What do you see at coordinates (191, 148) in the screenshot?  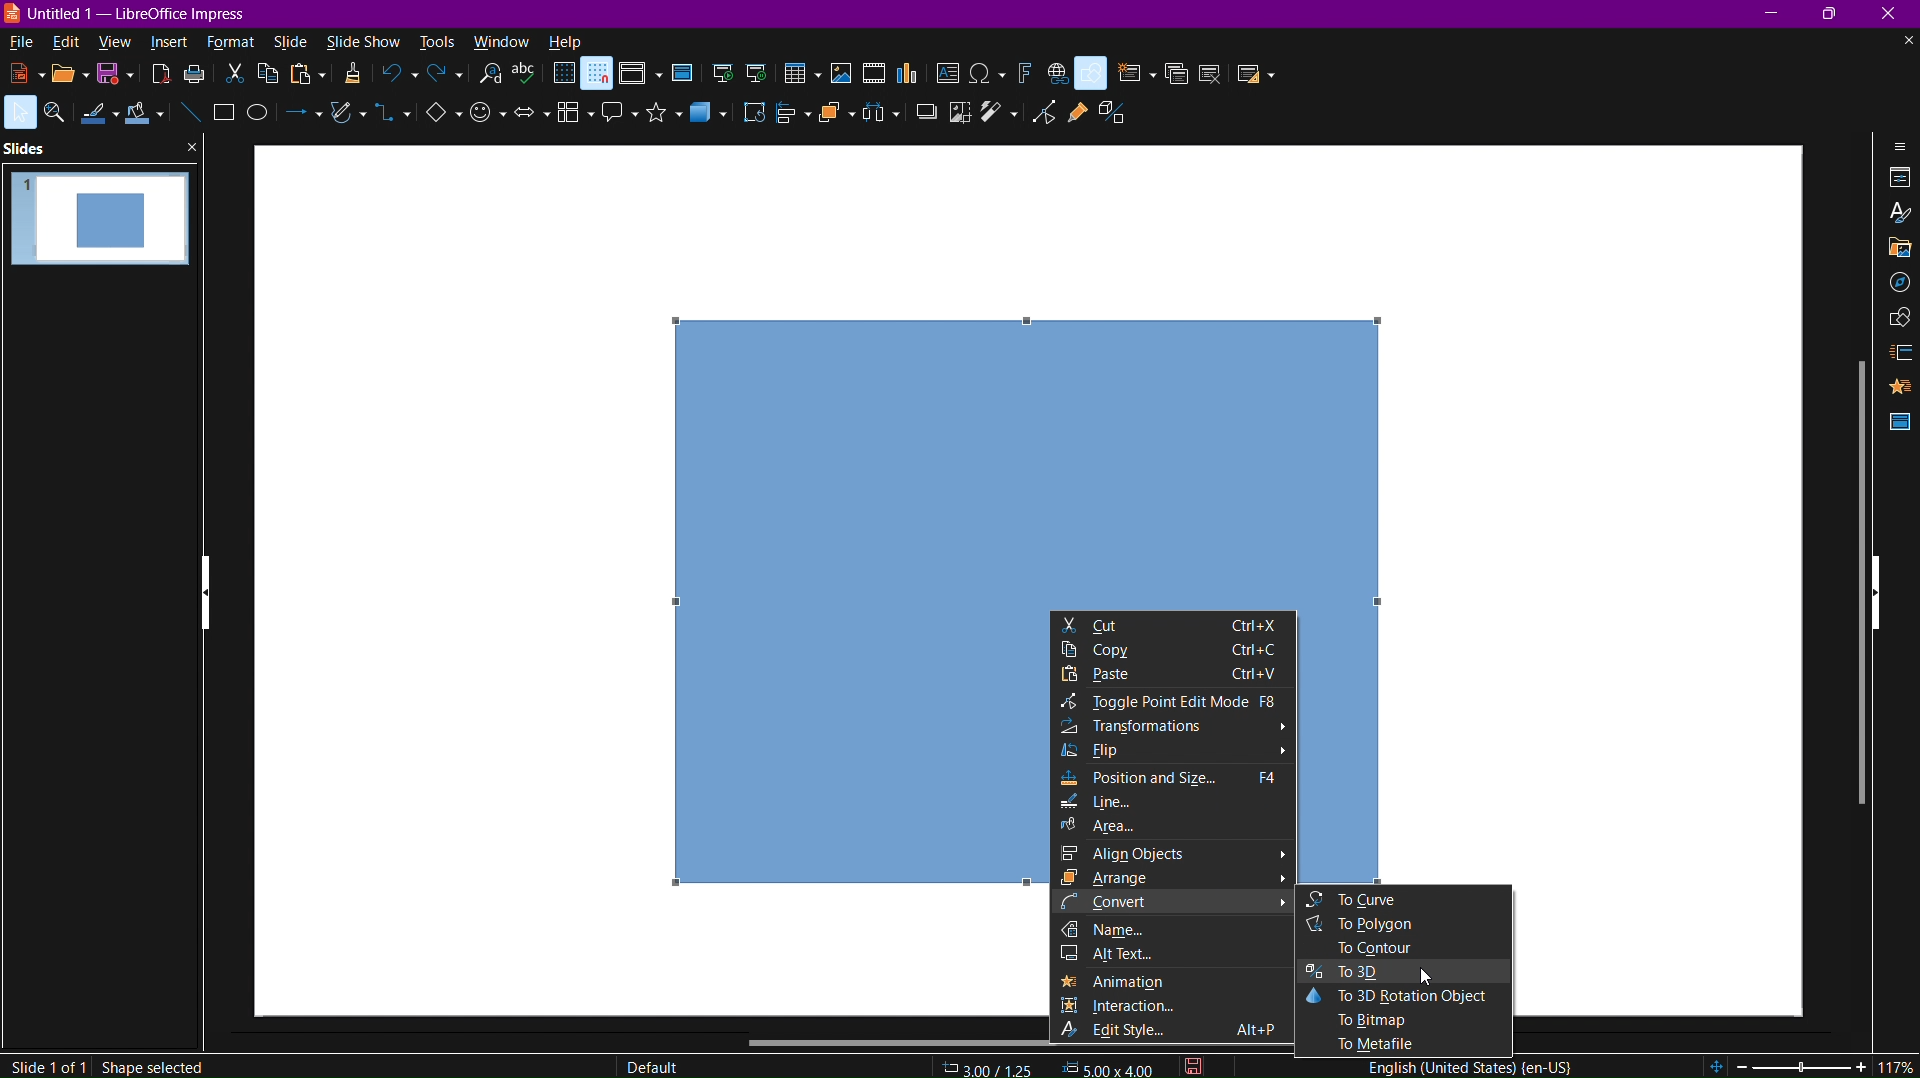 I see `close pane` at bounding box center [191, 148].